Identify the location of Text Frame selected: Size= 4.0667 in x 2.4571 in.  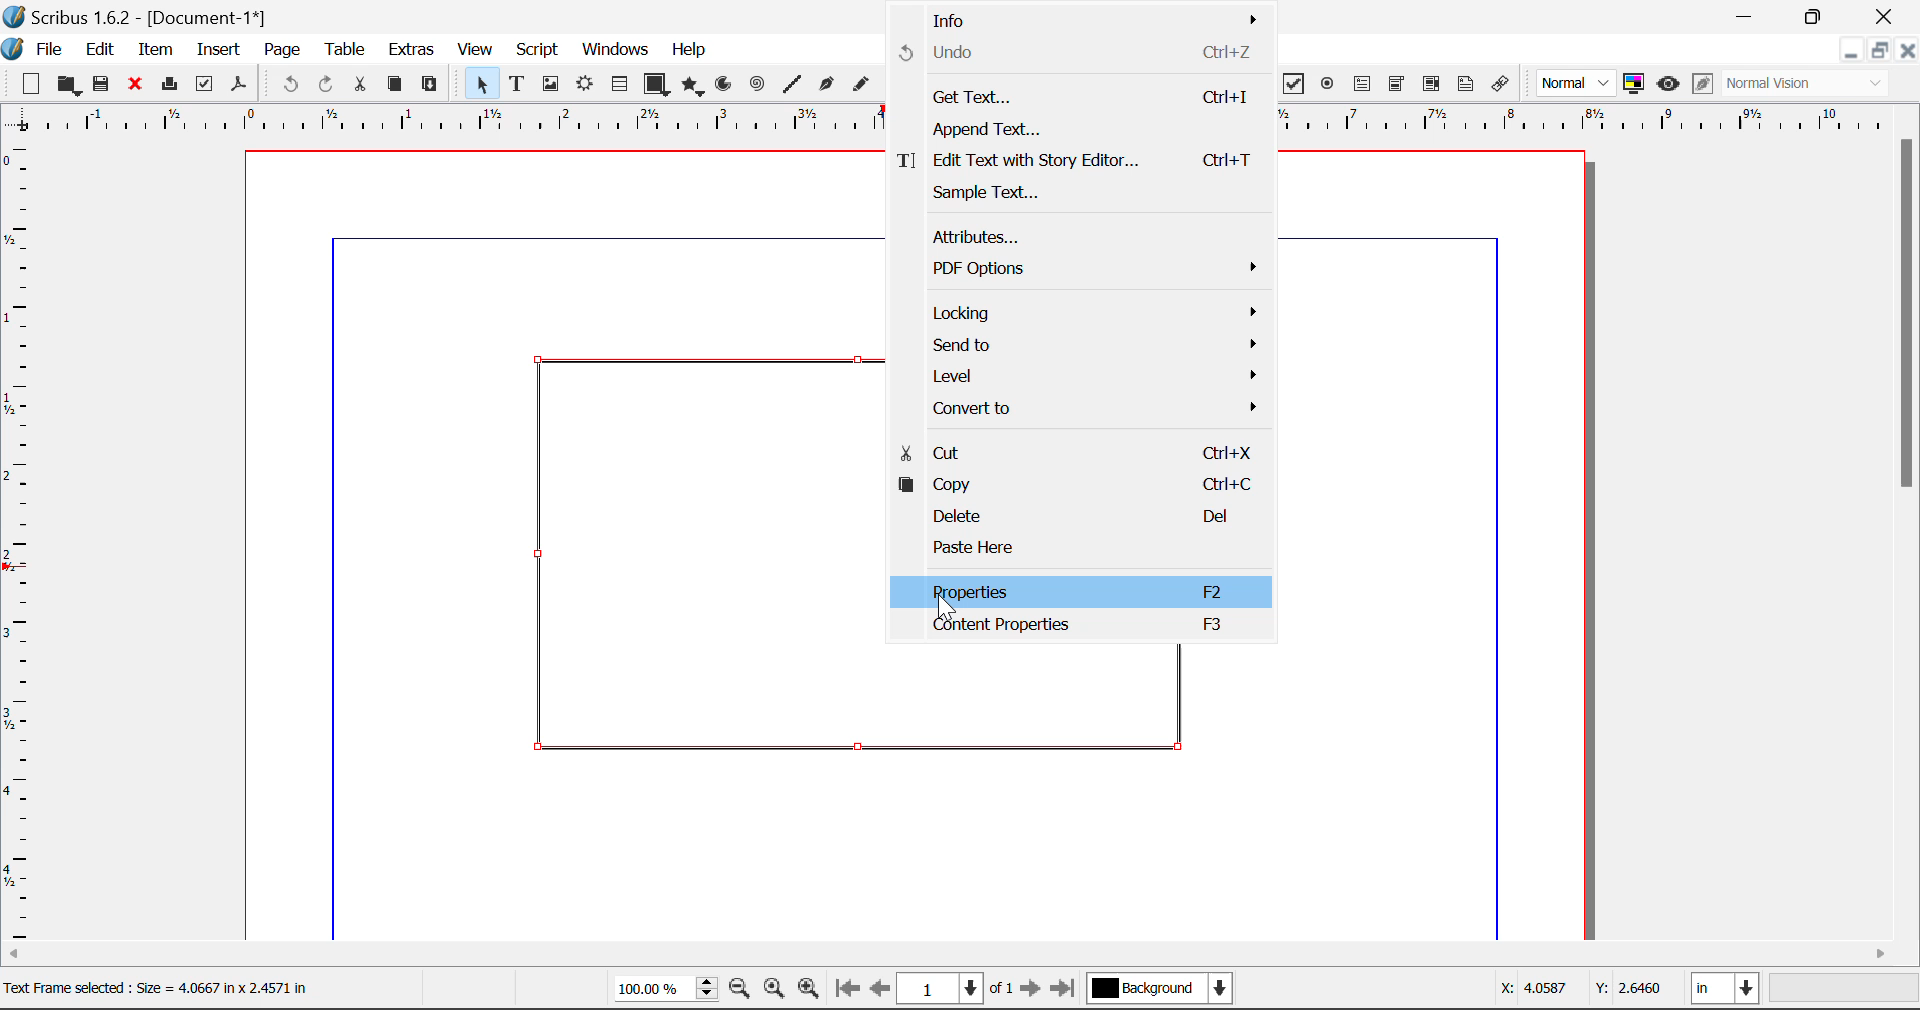
(156, 986).